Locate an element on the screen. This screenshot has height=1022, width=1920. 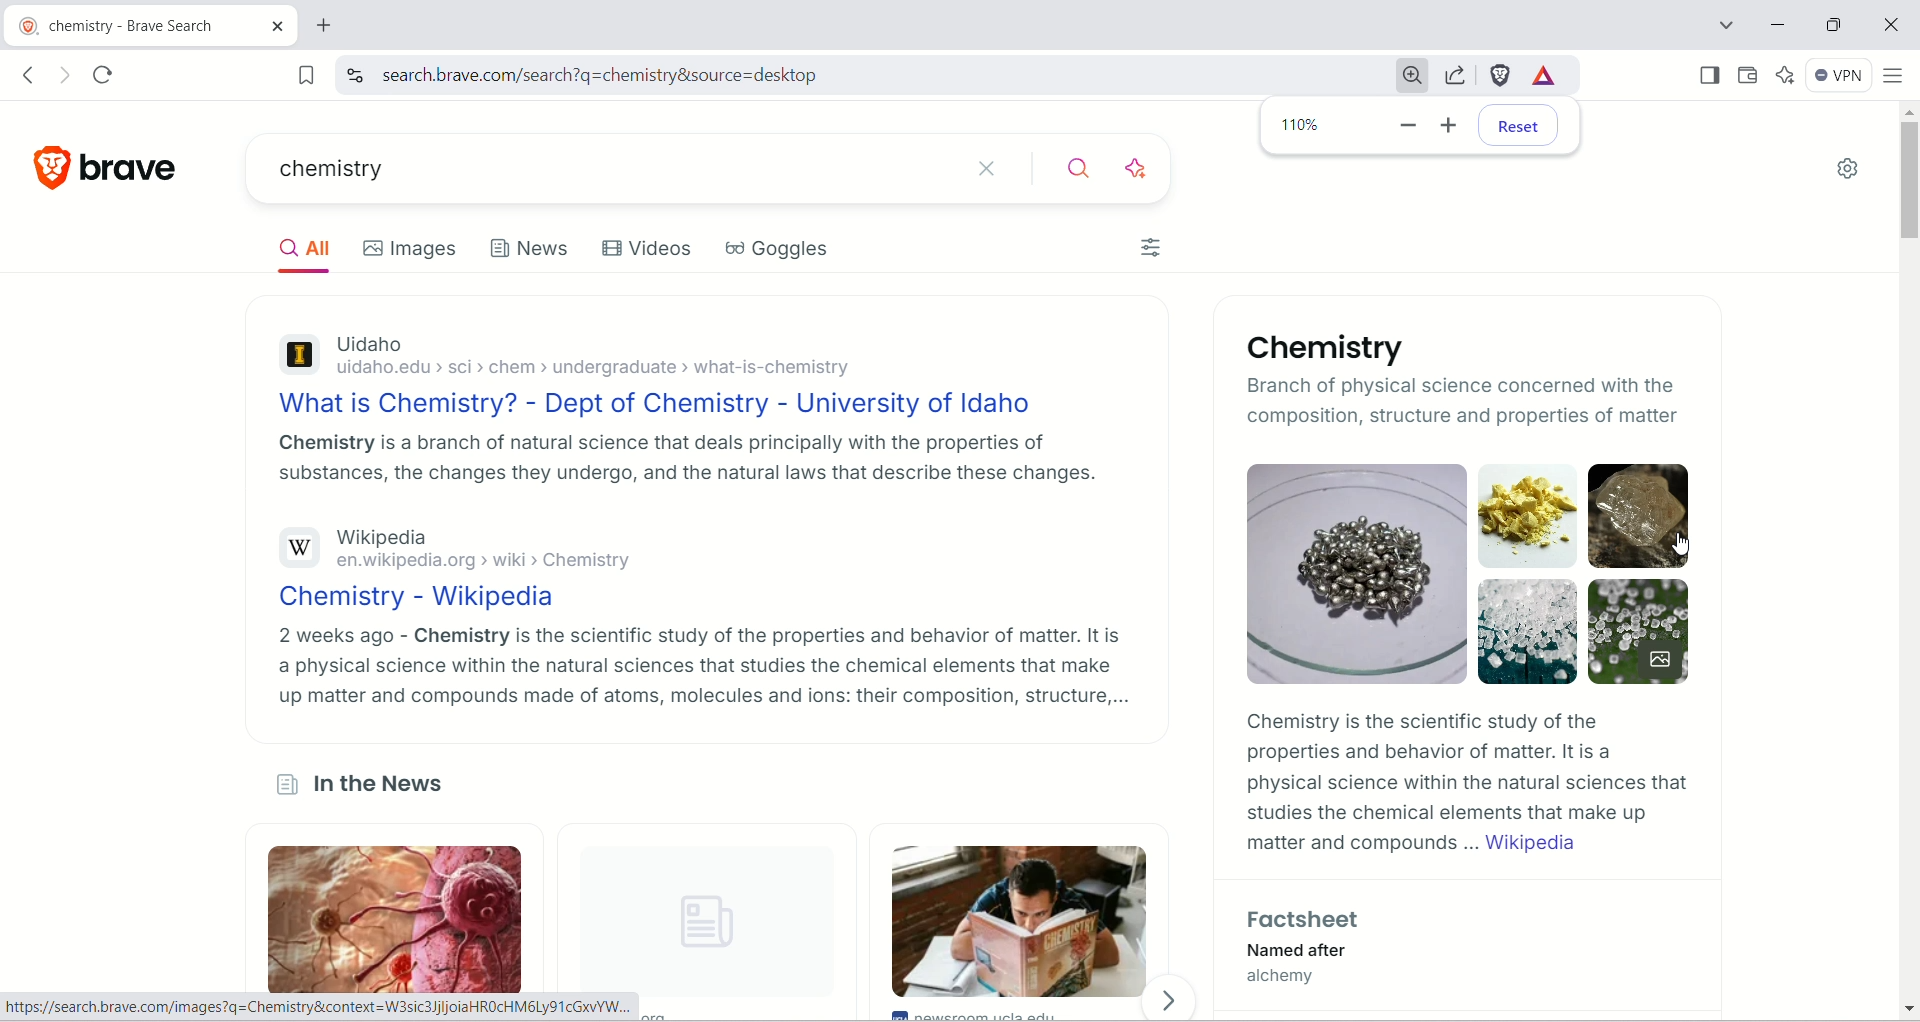
settings is located at coordinates (1851, 167).